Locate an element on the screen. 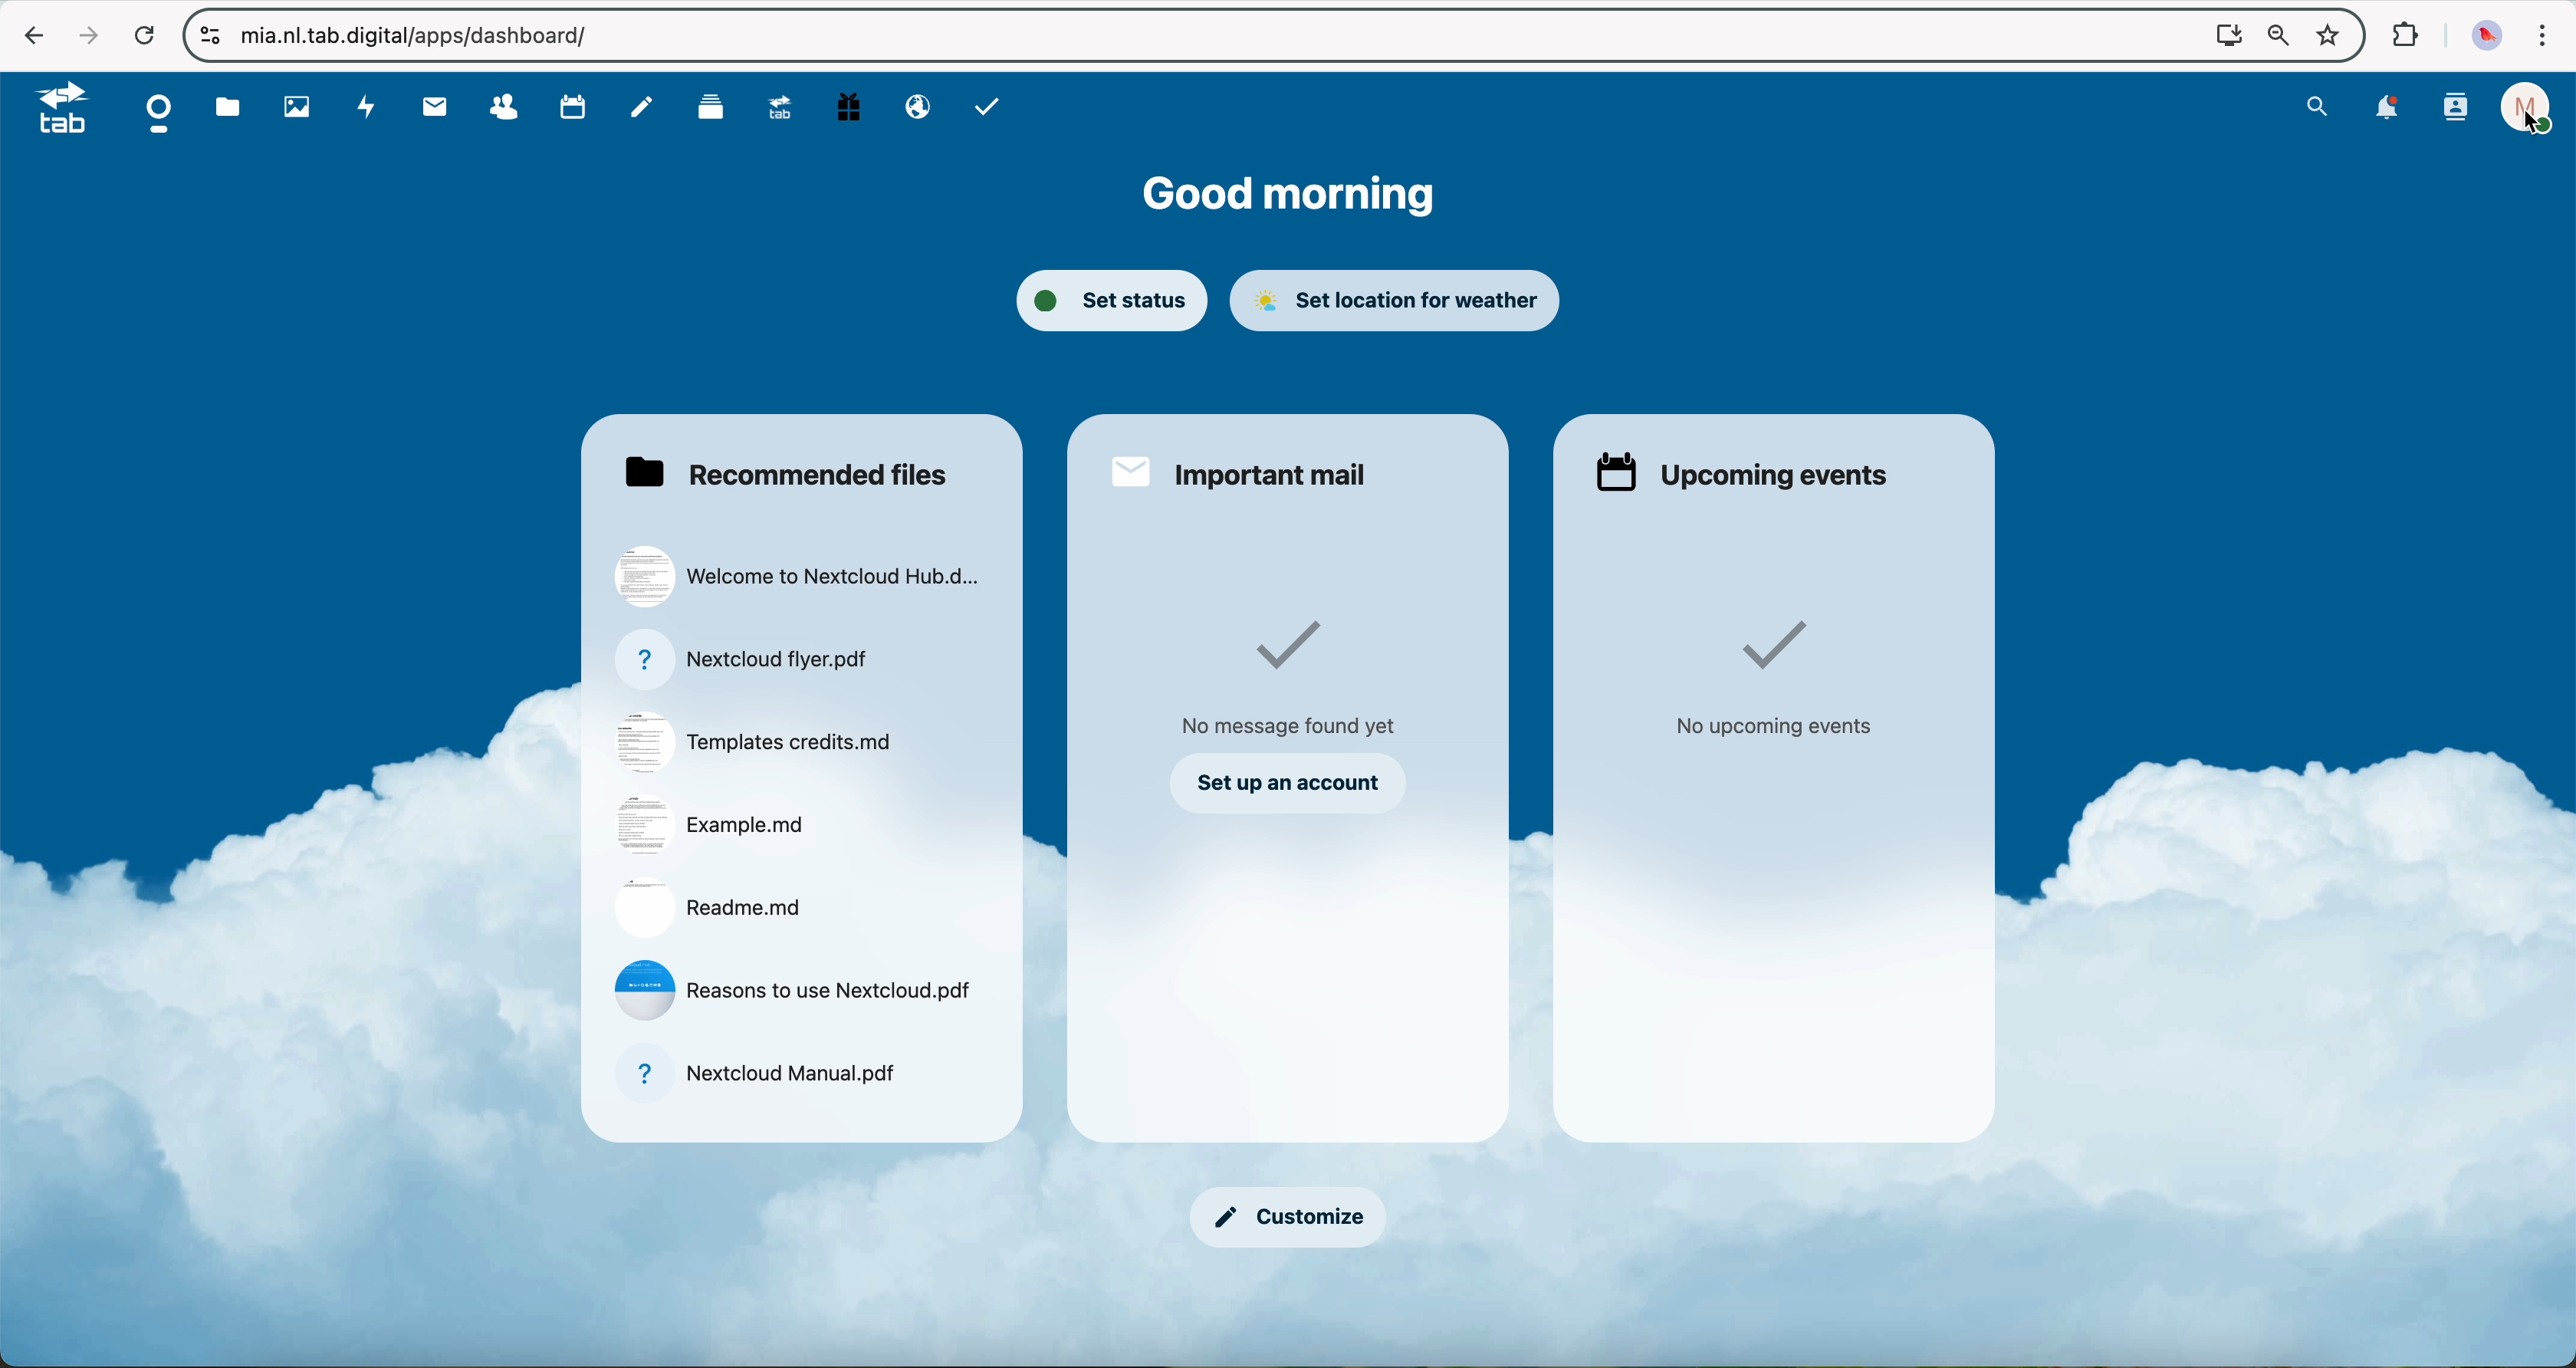  file is located at coordinates (748, 660).